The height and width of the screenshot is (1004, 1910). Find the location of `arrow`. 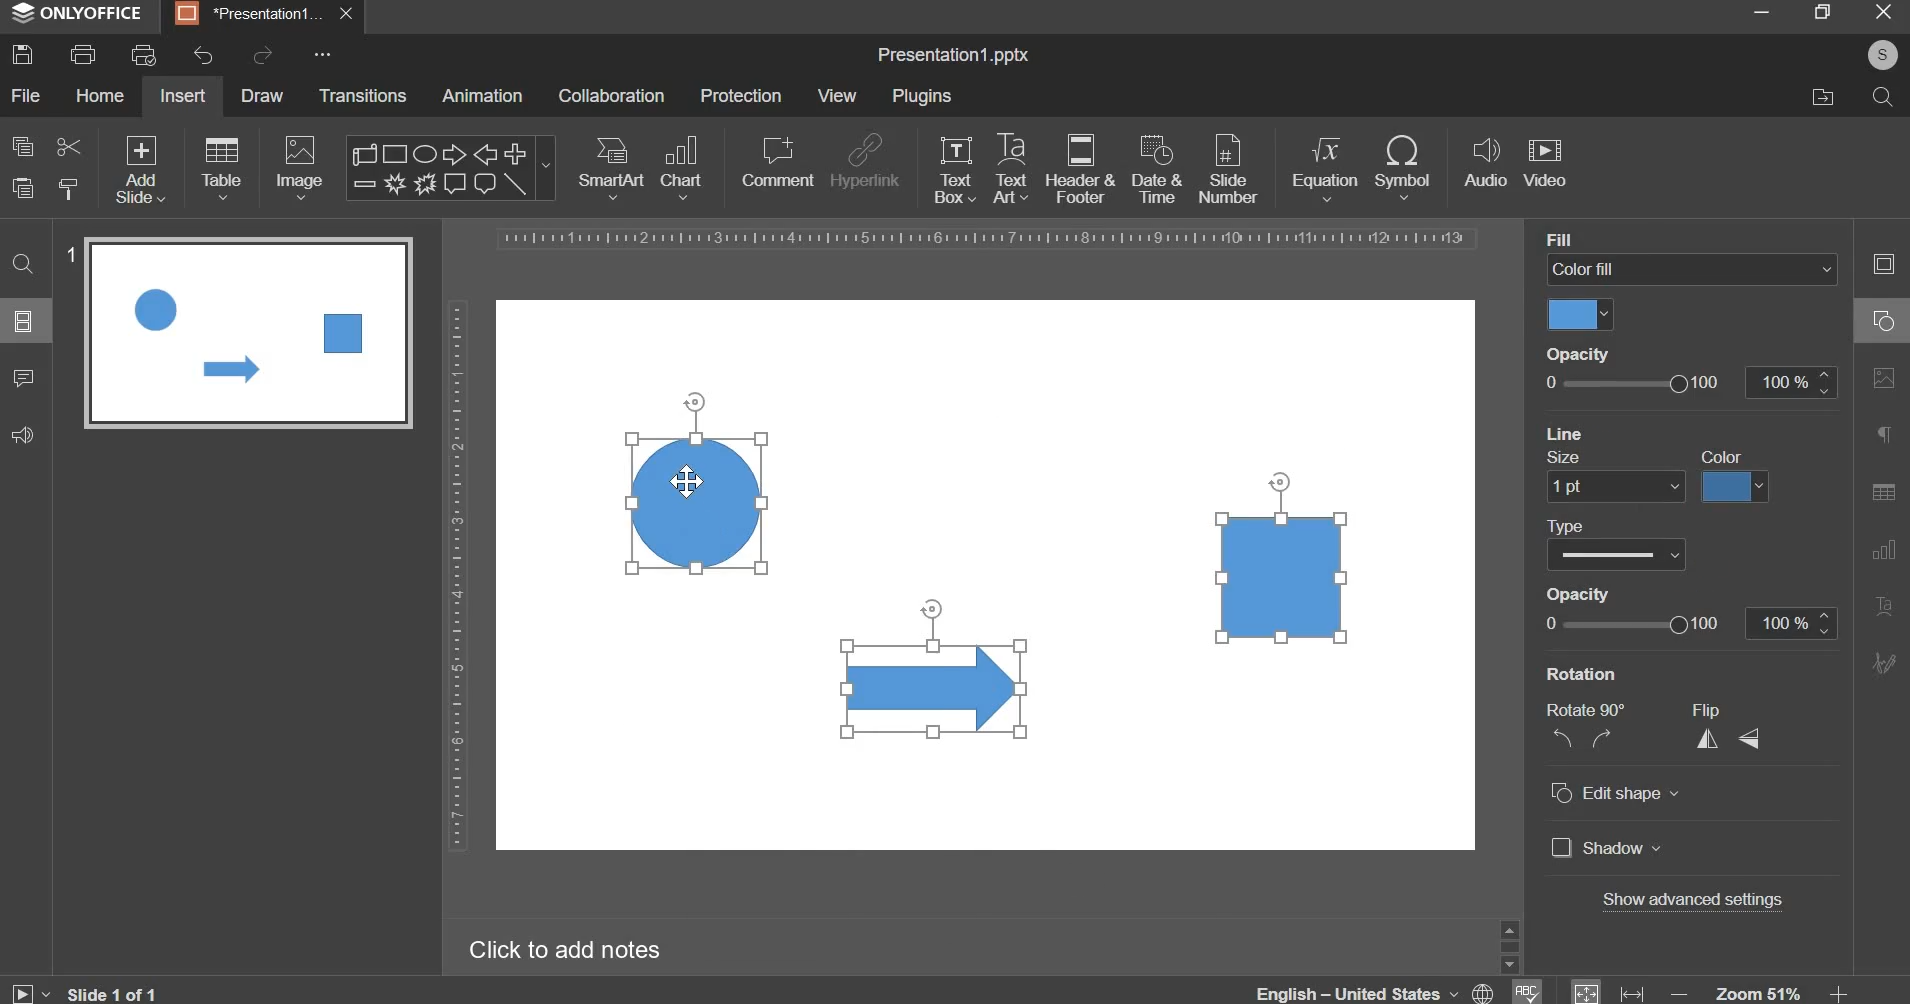

arrow is located at coordinates (934, 686).